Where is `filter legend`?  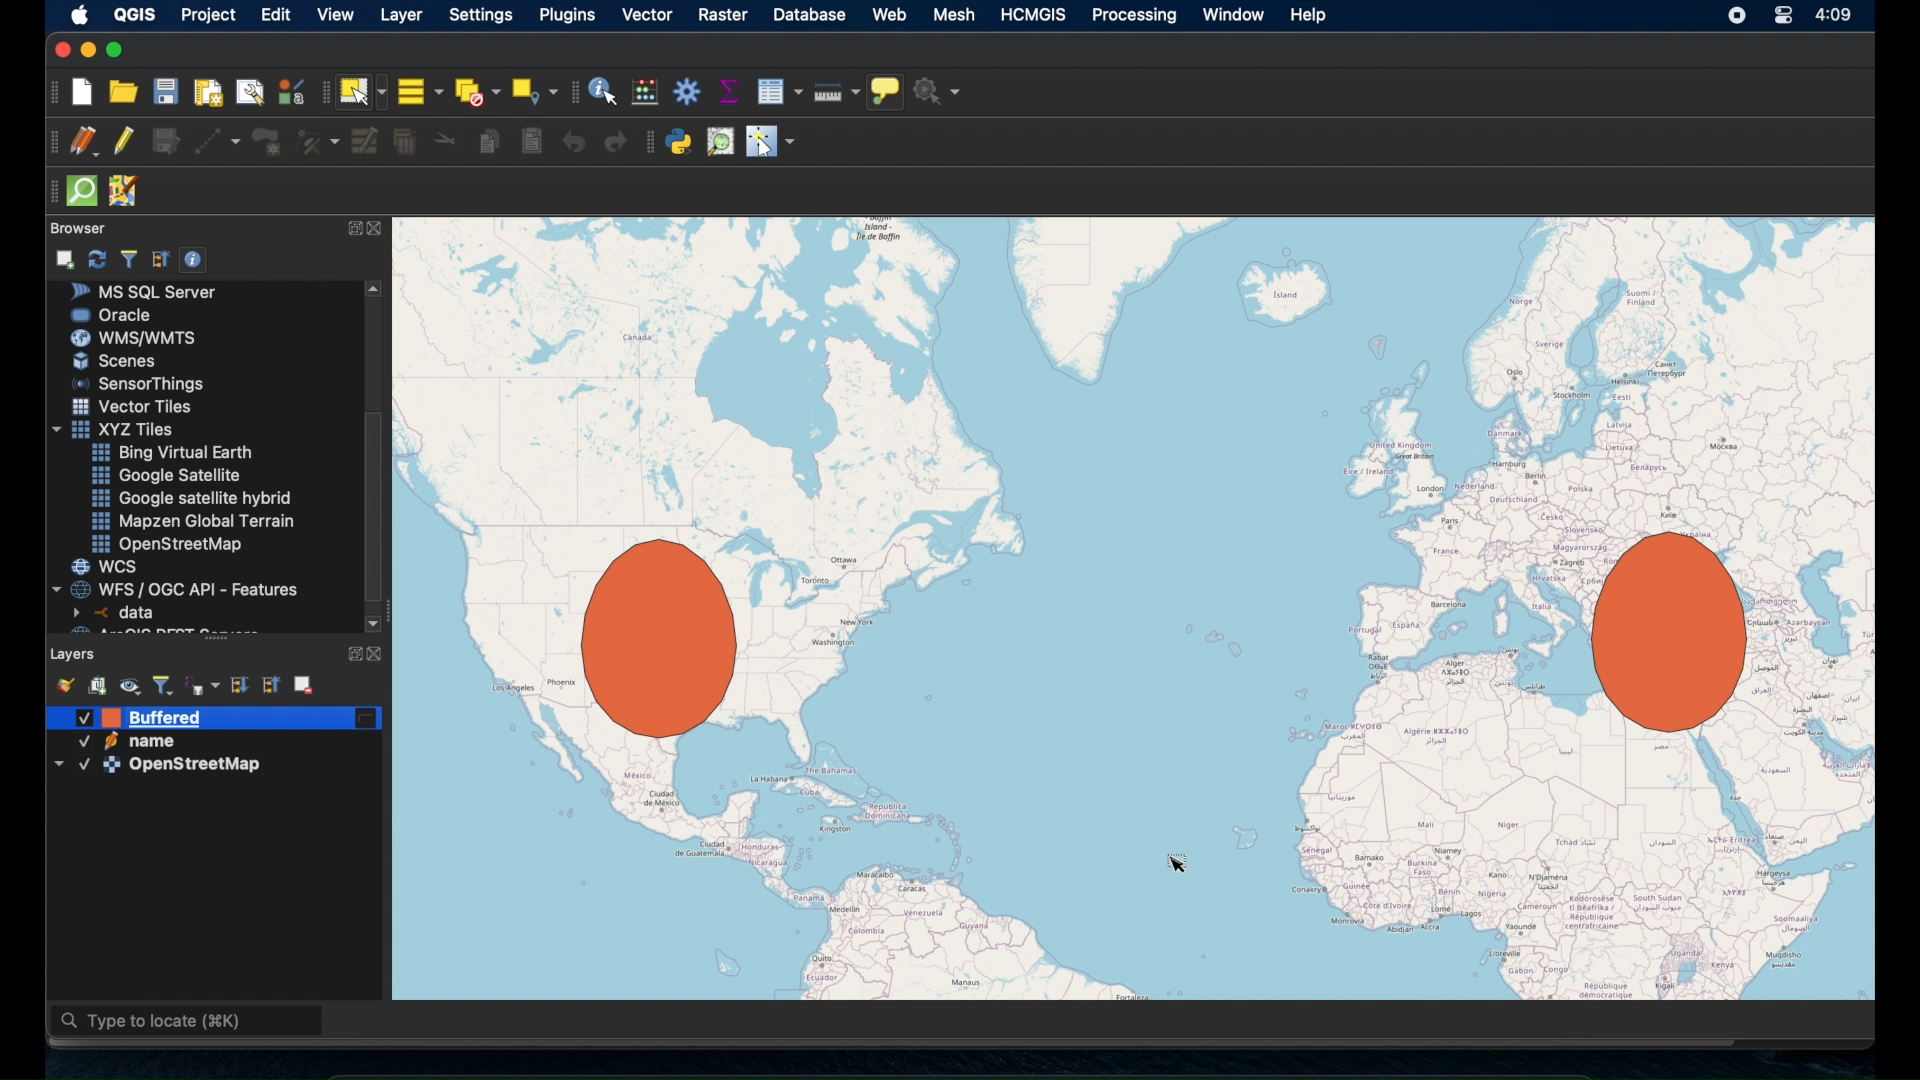 filter legend is located at coordinates (164, 683).